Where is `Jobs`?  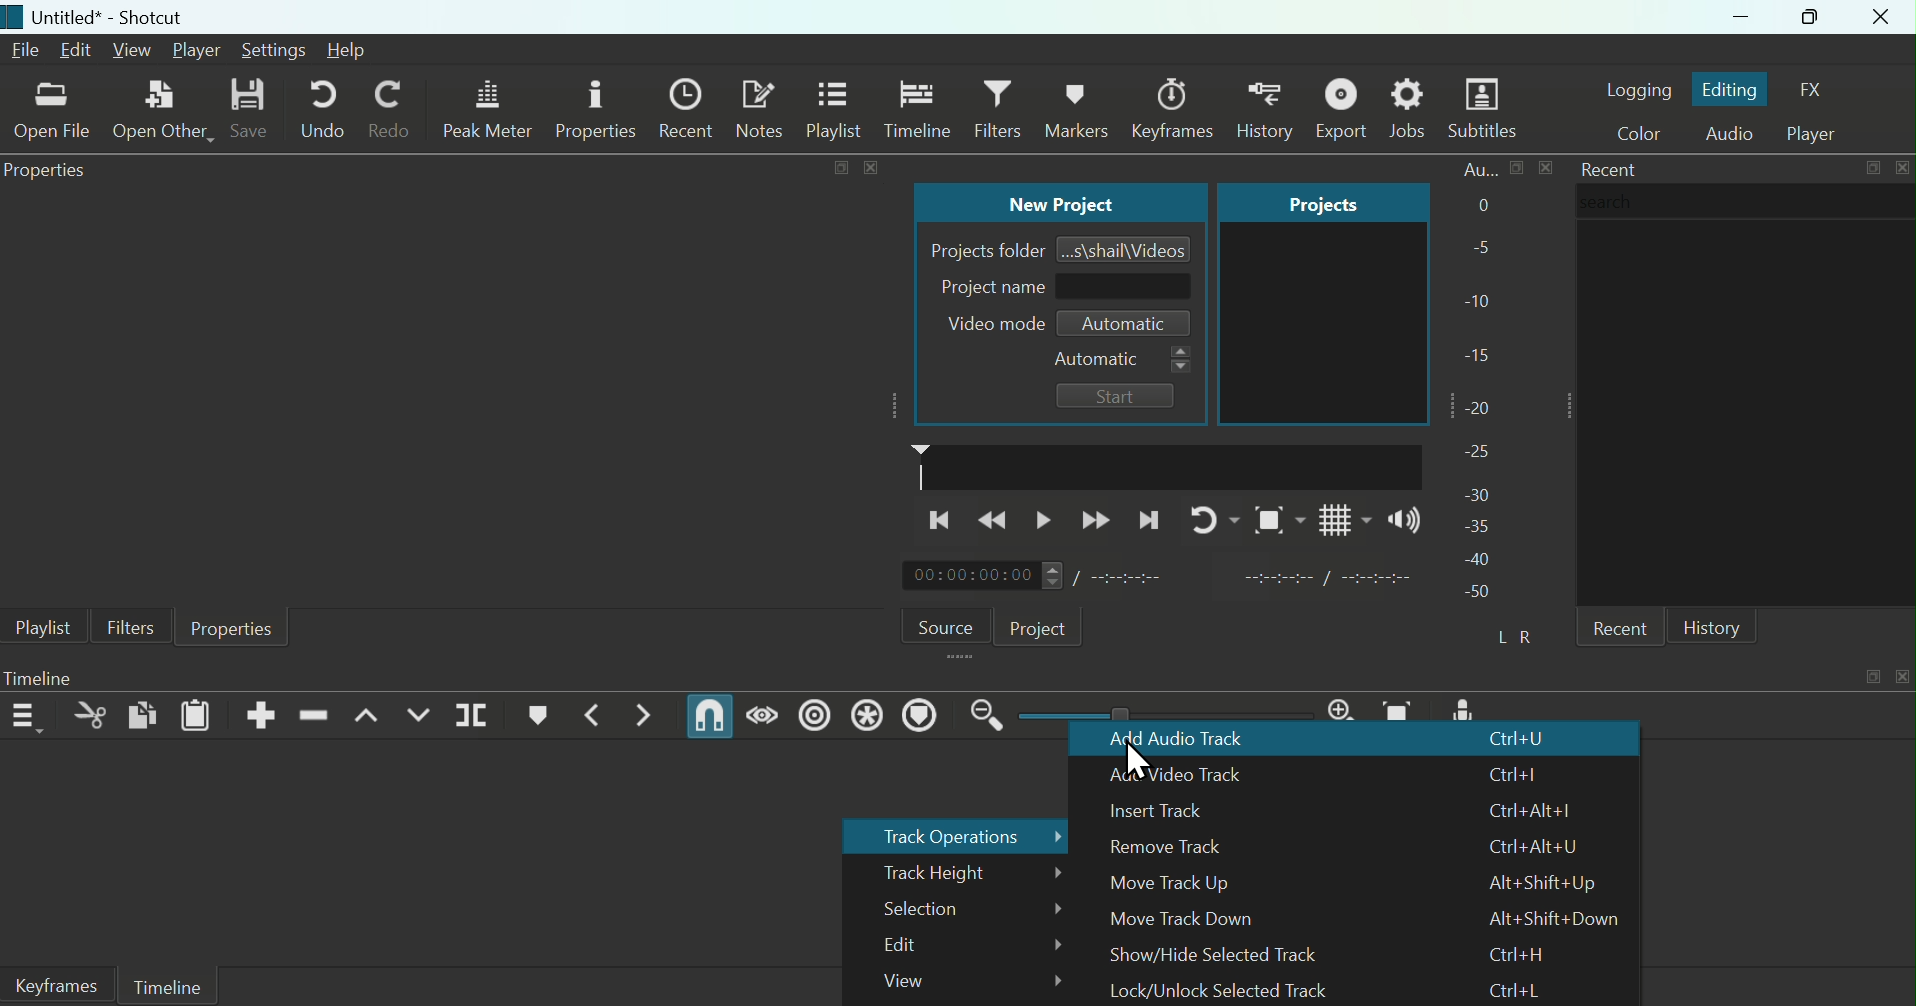 Jobs is located at coordinates (1412, 109).